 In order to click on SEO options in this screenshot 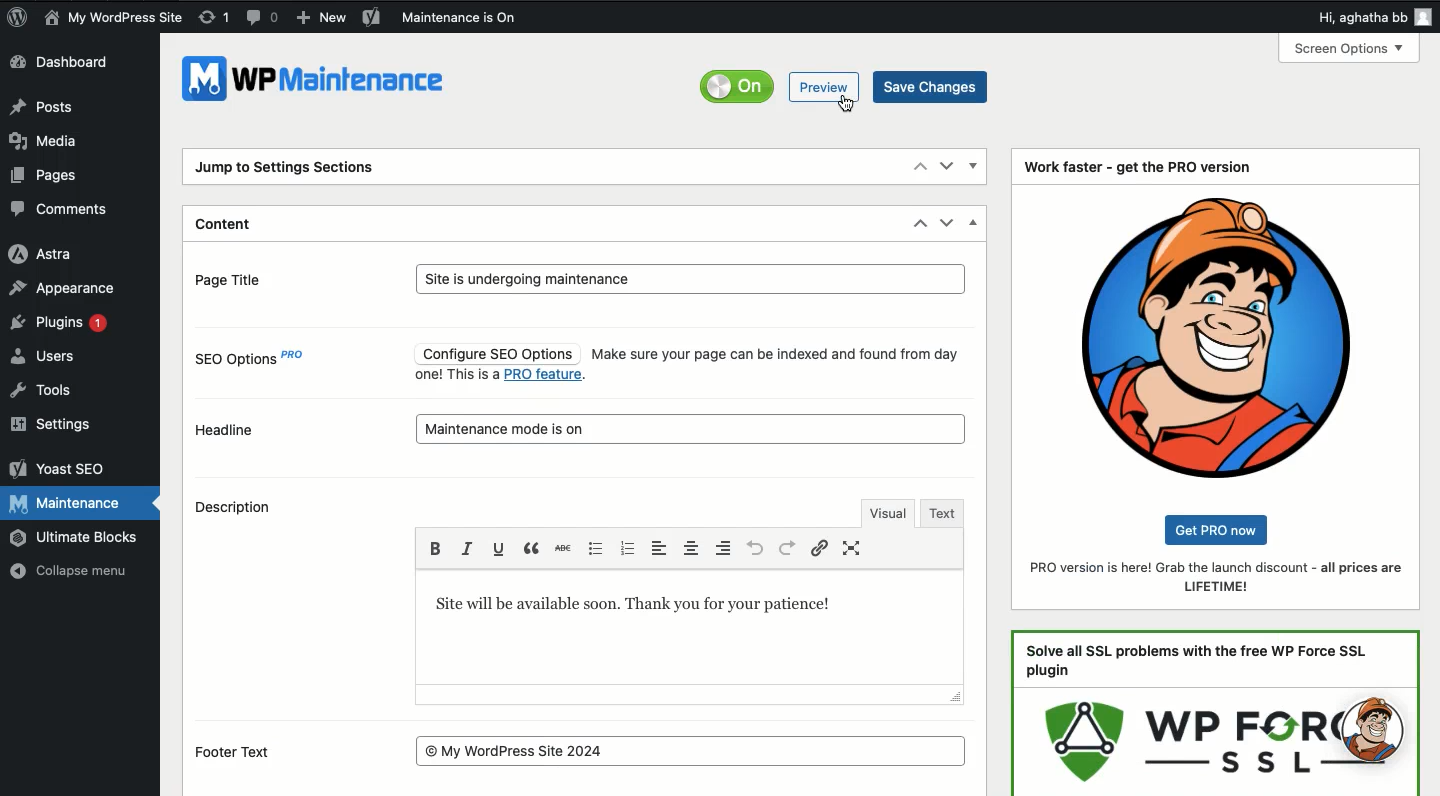, I will do `click(254, 363)`.